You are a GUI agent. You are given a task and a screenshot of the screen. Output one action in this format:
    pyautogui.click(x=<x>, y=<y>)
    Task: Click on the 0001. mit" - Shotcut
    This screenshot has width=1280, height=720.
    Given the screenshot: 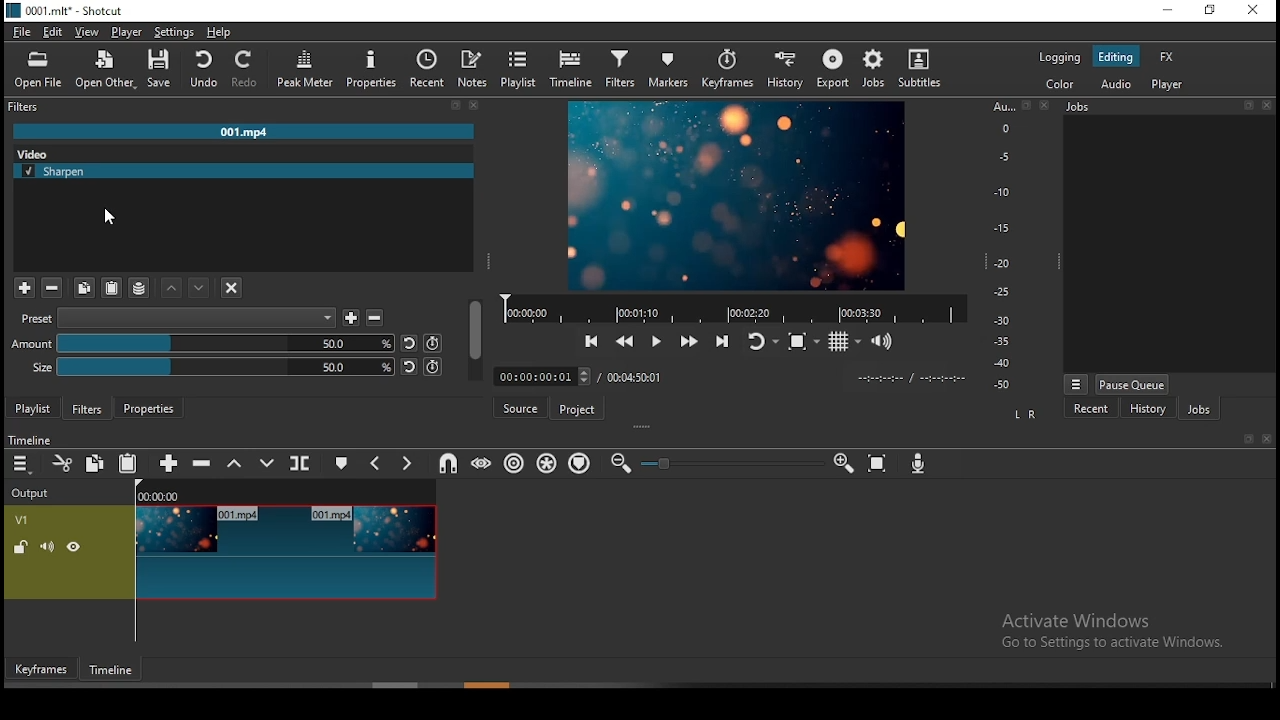 What is the action you would take?
    pyautogui.click(x=68, y=10)
    